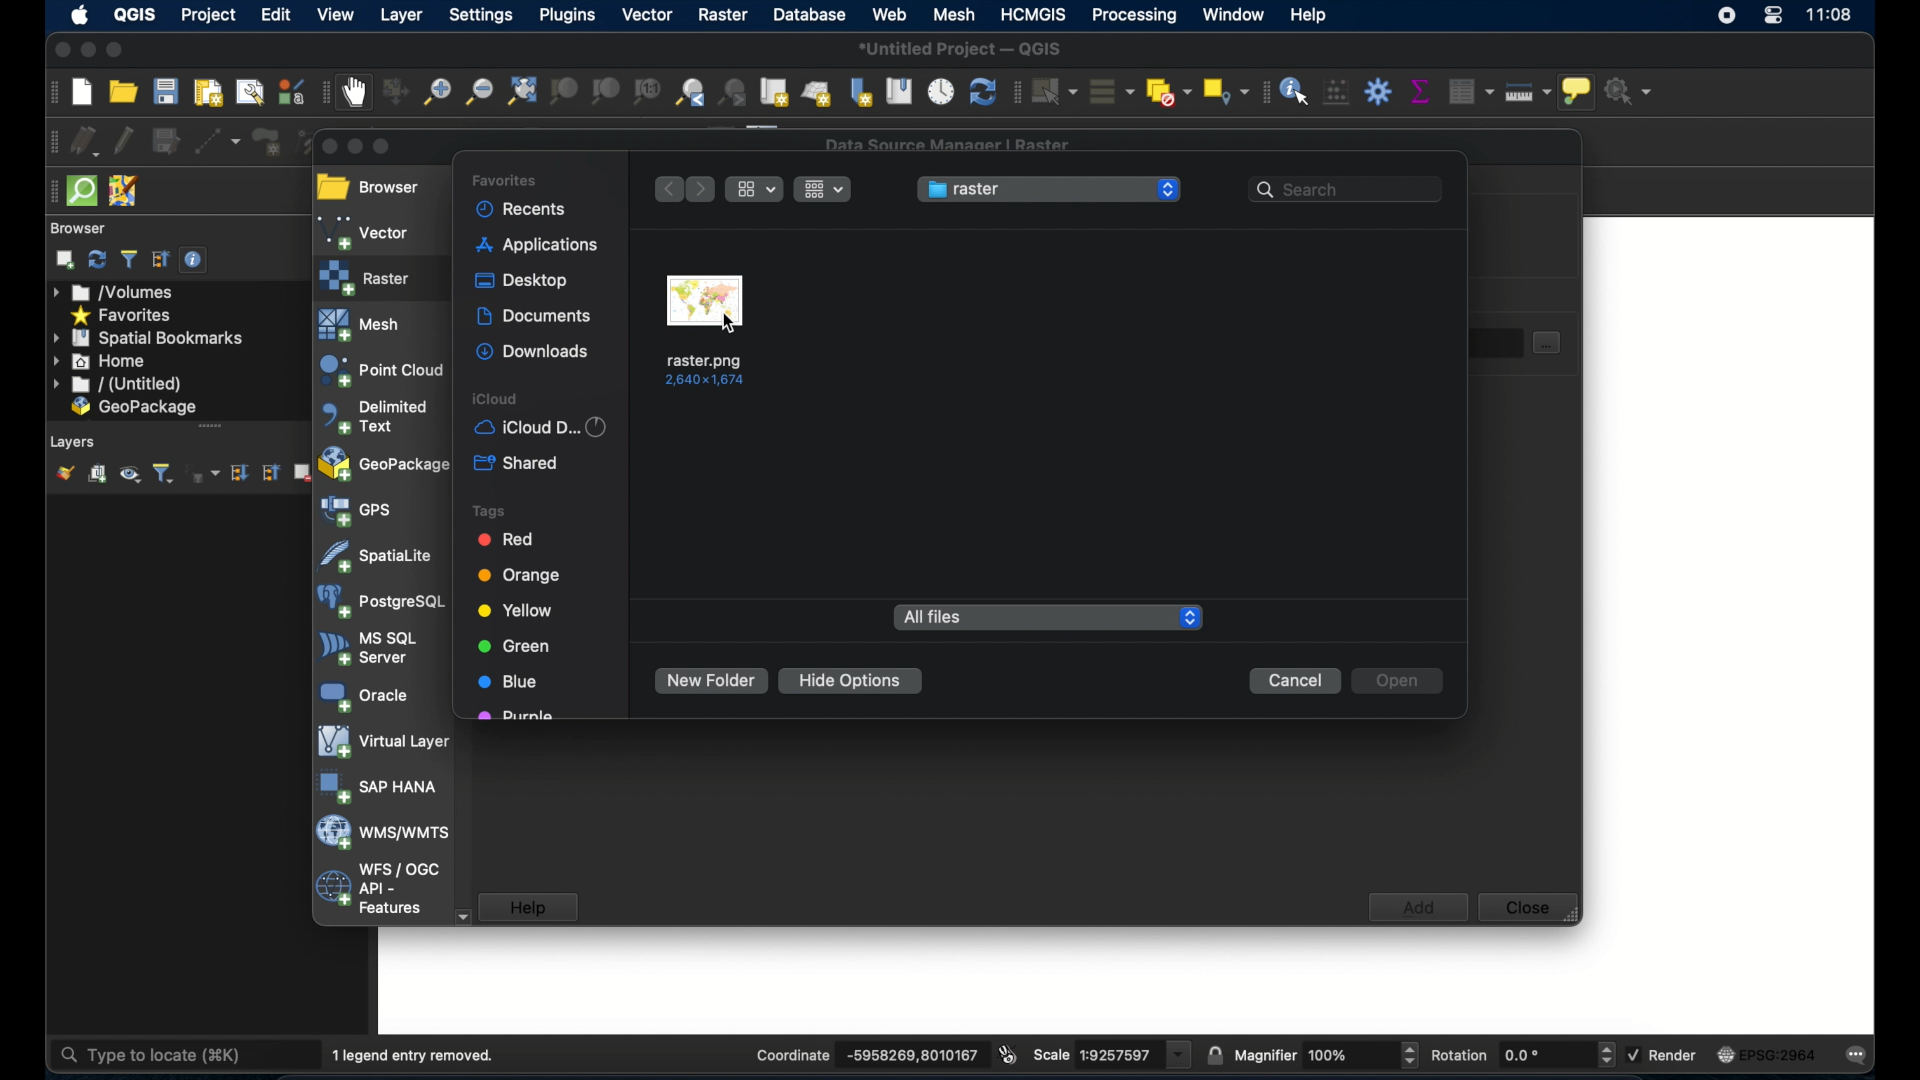 The width and height of the screenshot is (1920, 1080). What do you see at coordinates (508, 537) in the screenshot?
I see `red` at bounding box center [508, 537].